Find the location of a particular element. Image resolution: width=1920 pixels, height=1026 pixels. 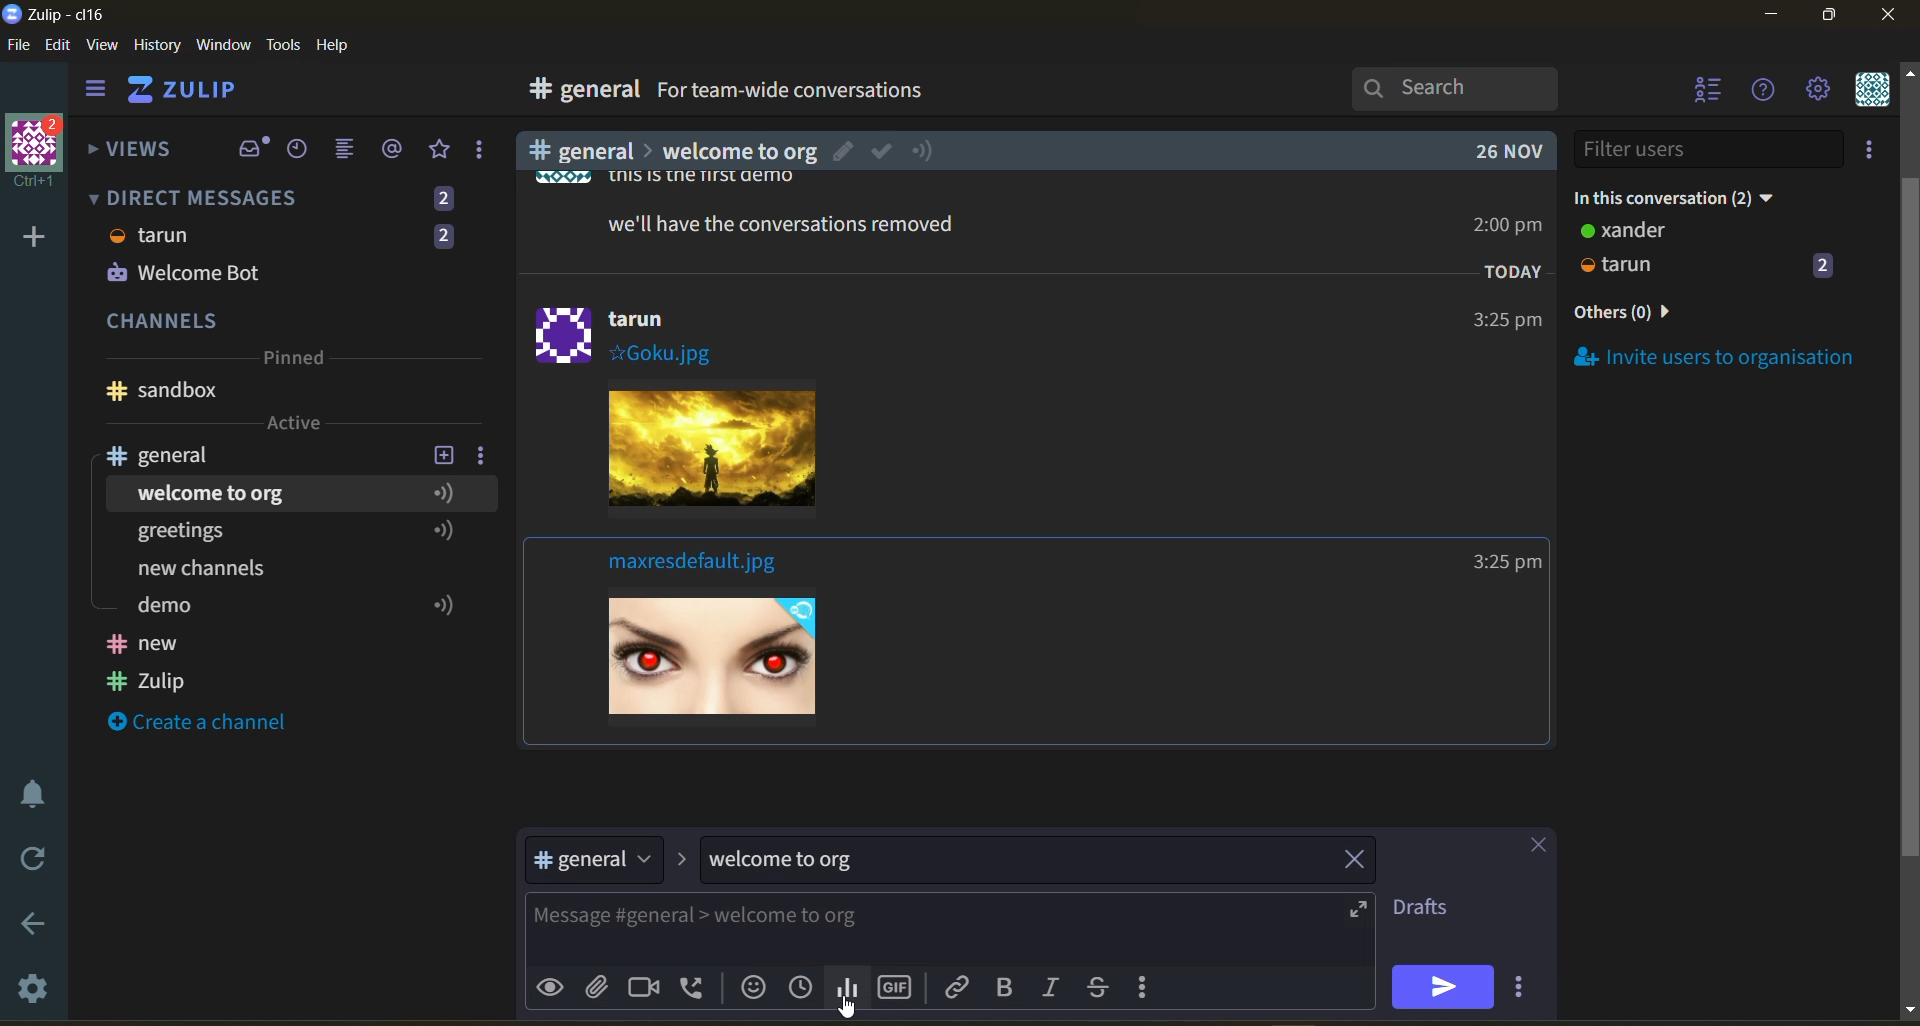

strikethrough is located at coordinates (1104, 986).